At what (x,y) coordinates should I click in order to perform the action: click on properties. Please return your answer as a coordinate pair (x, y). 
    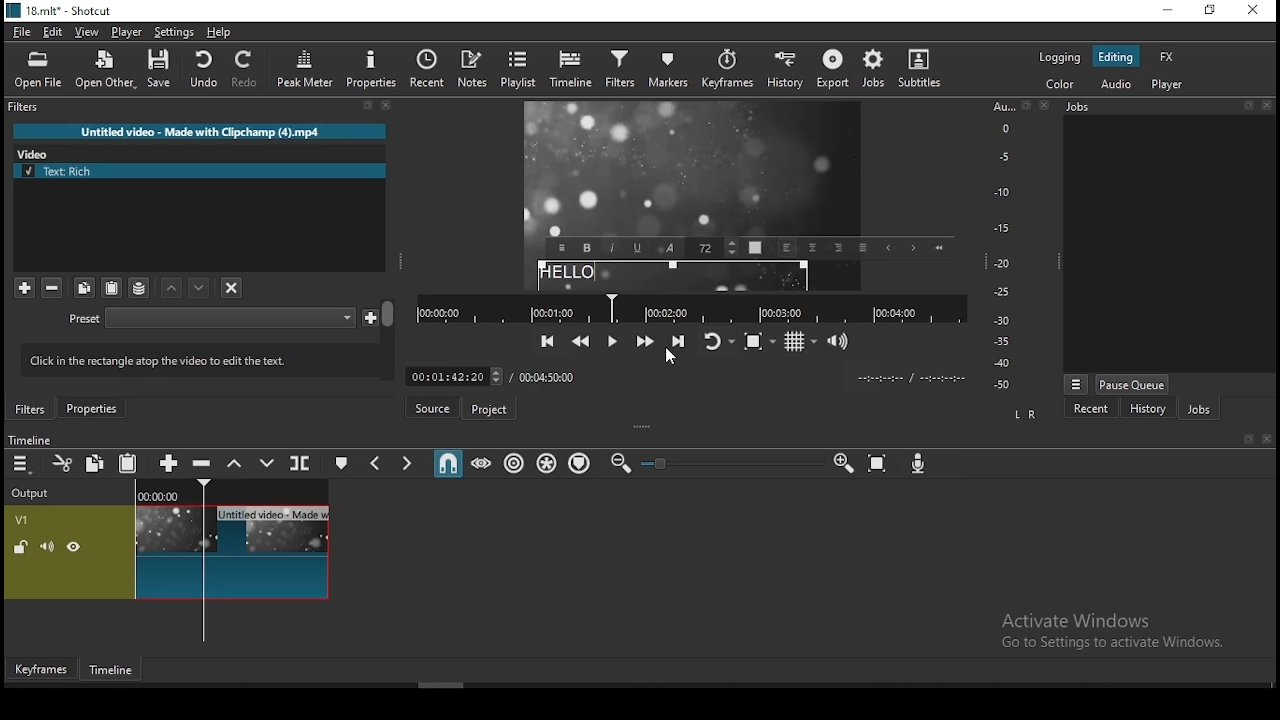
    Looking at the image, I should click on (369, 69).